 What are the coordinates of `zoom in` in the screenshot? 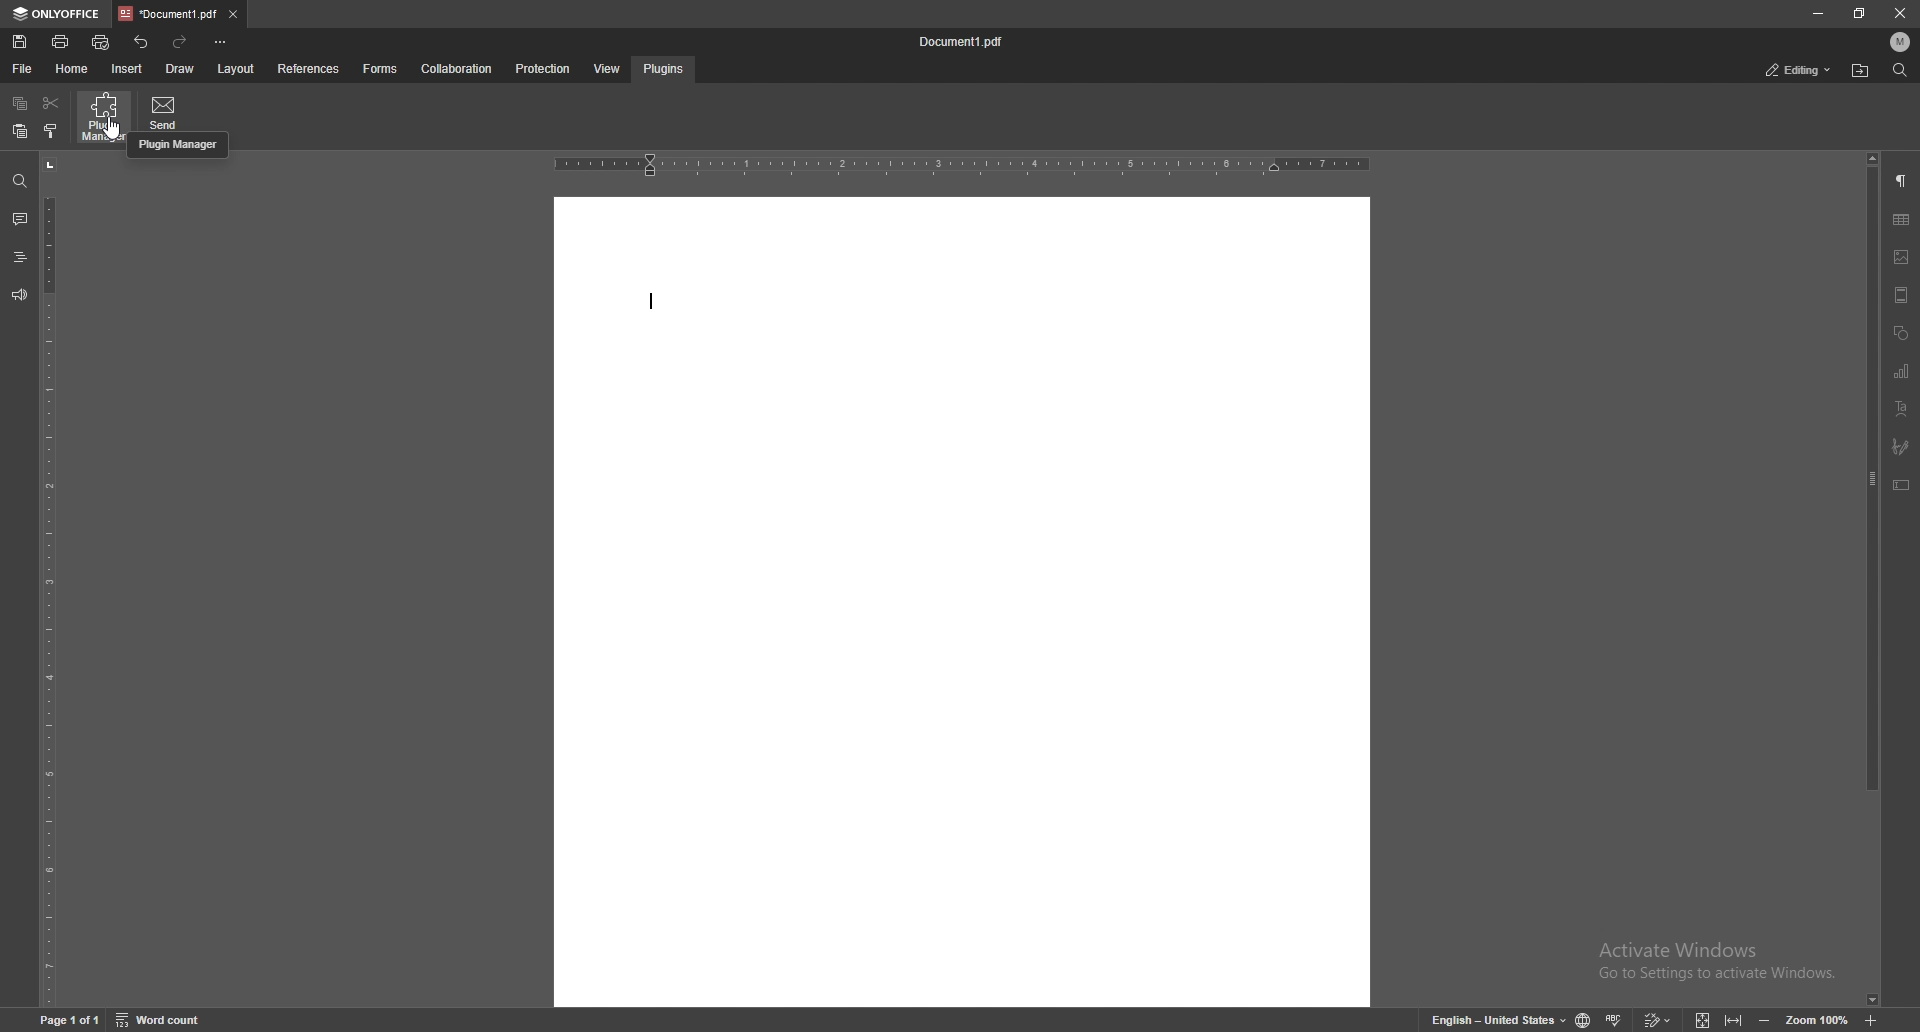 It's located at (1871, 1021).